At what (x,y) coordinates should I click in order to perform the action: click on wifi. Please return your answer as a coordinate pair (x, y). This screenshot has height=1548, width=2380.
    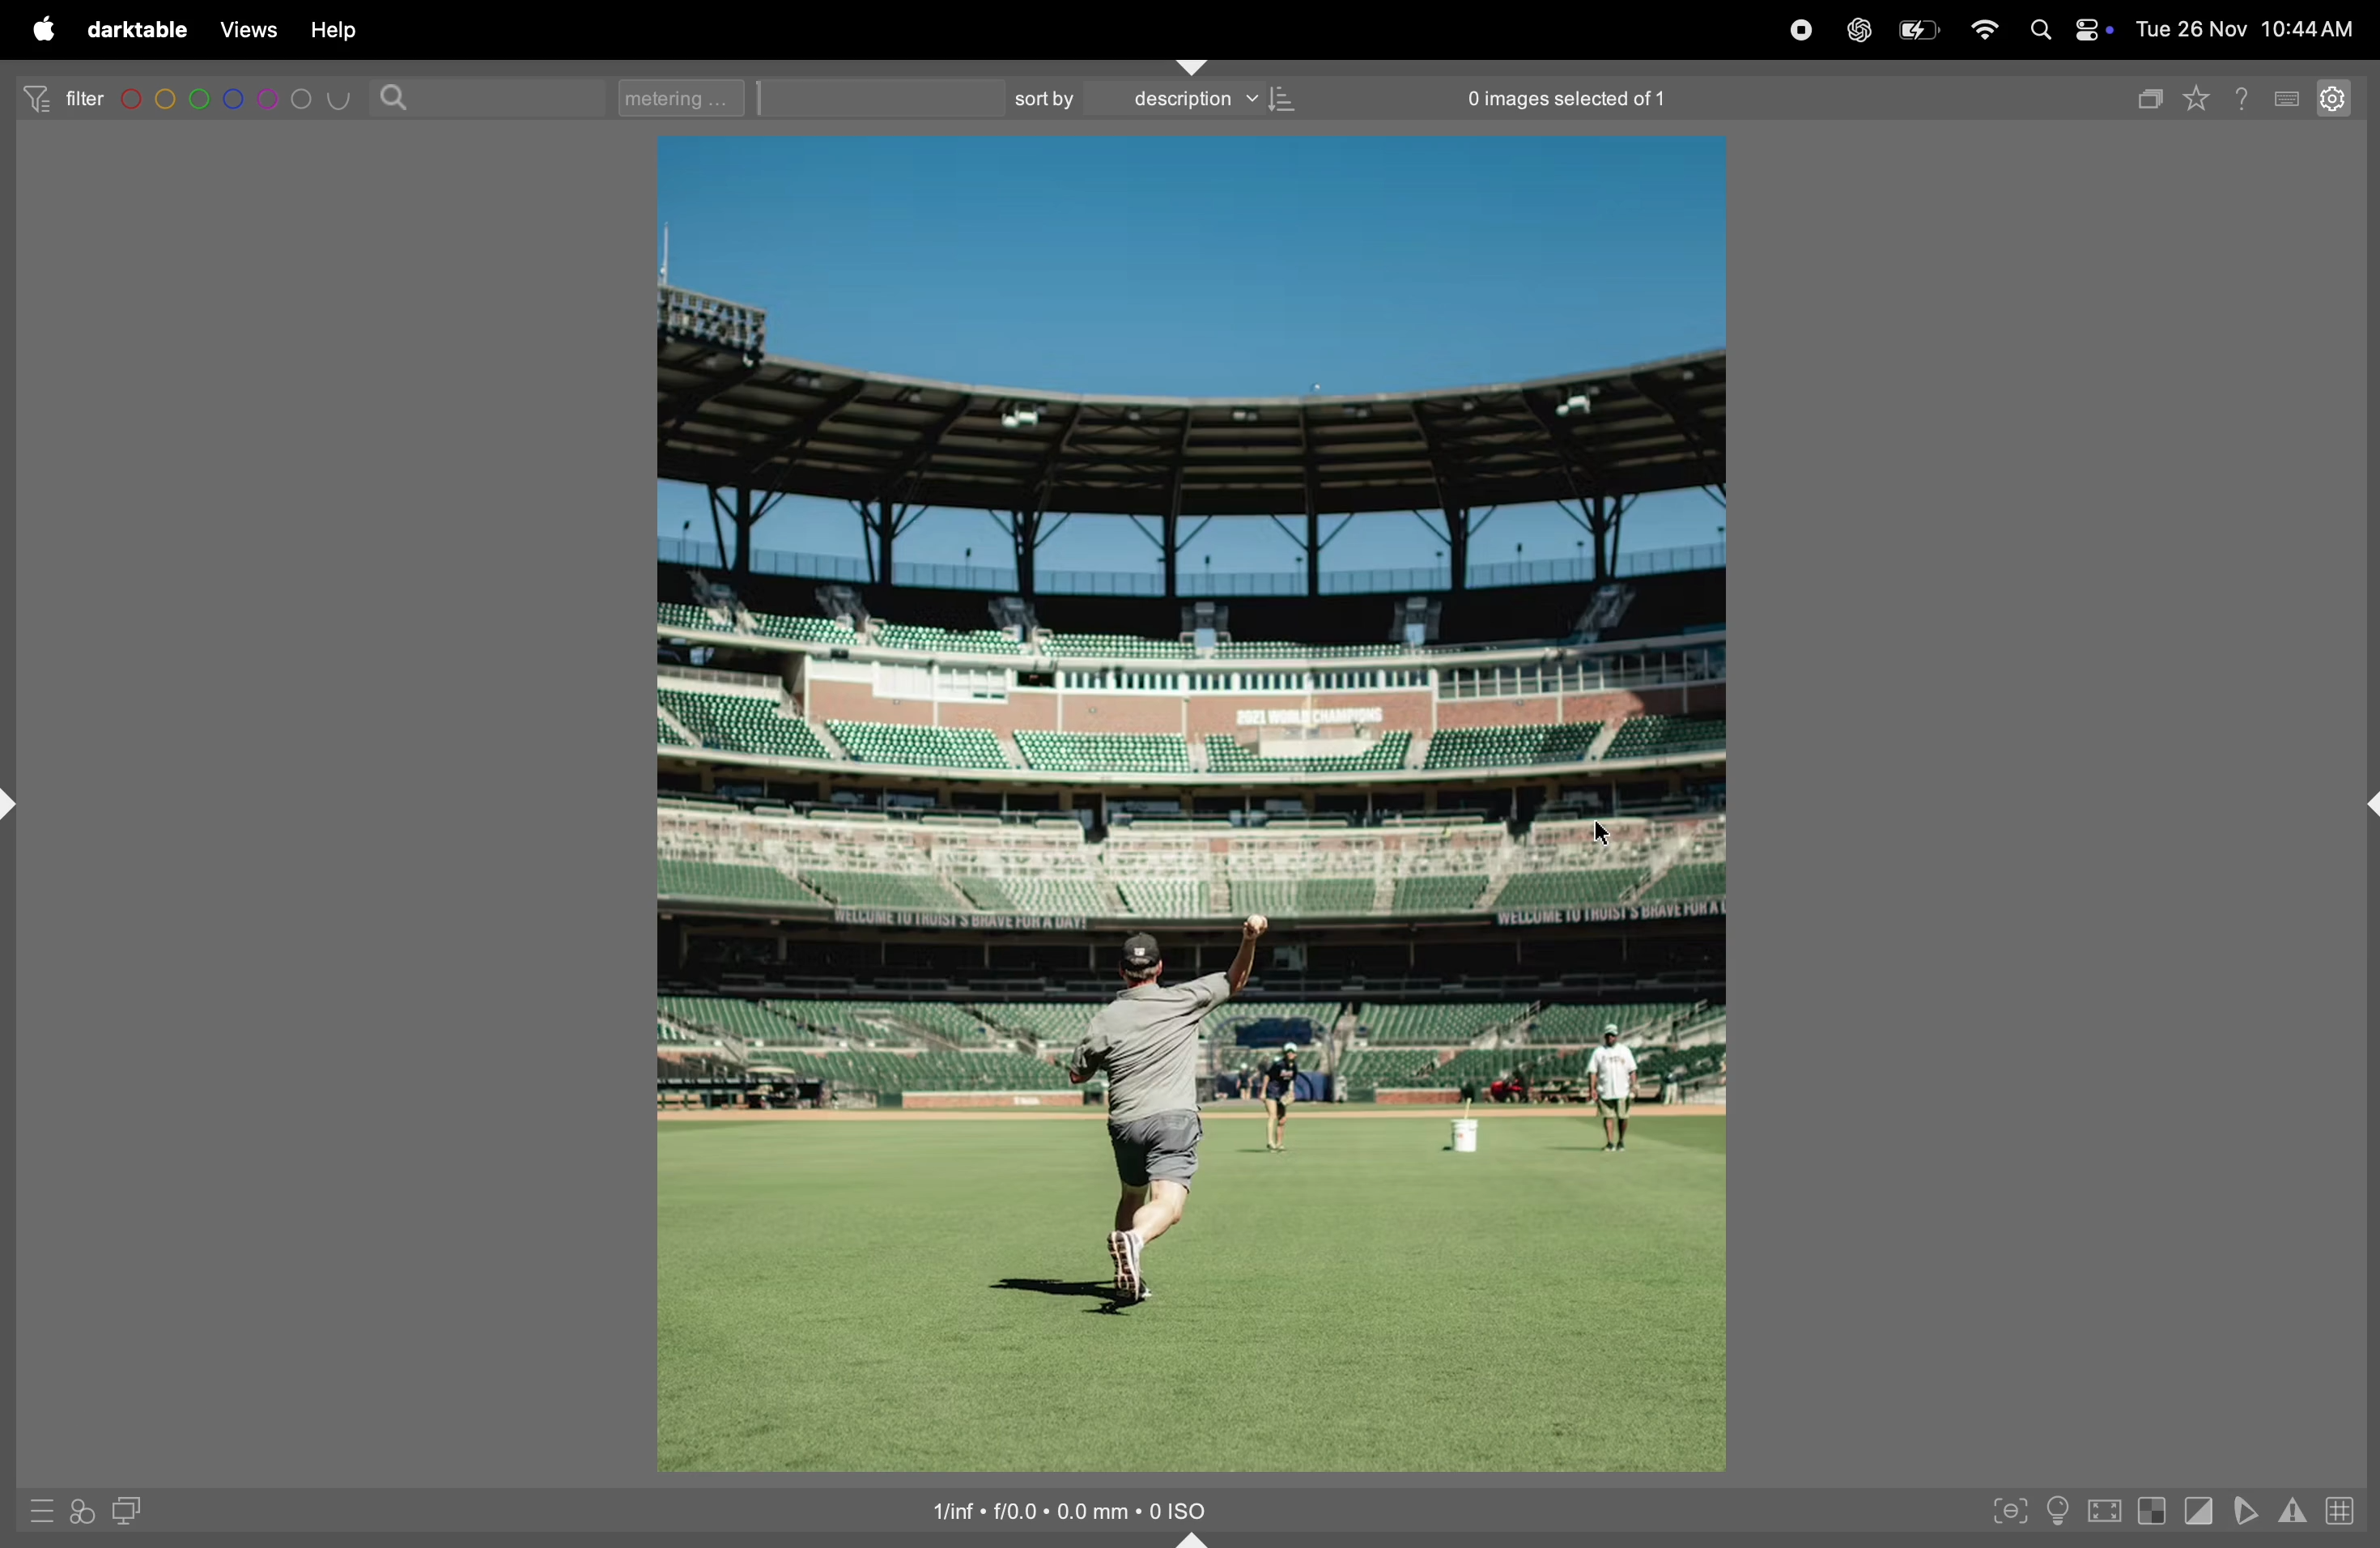
    Looking at the image, I should click on (1983, 32).